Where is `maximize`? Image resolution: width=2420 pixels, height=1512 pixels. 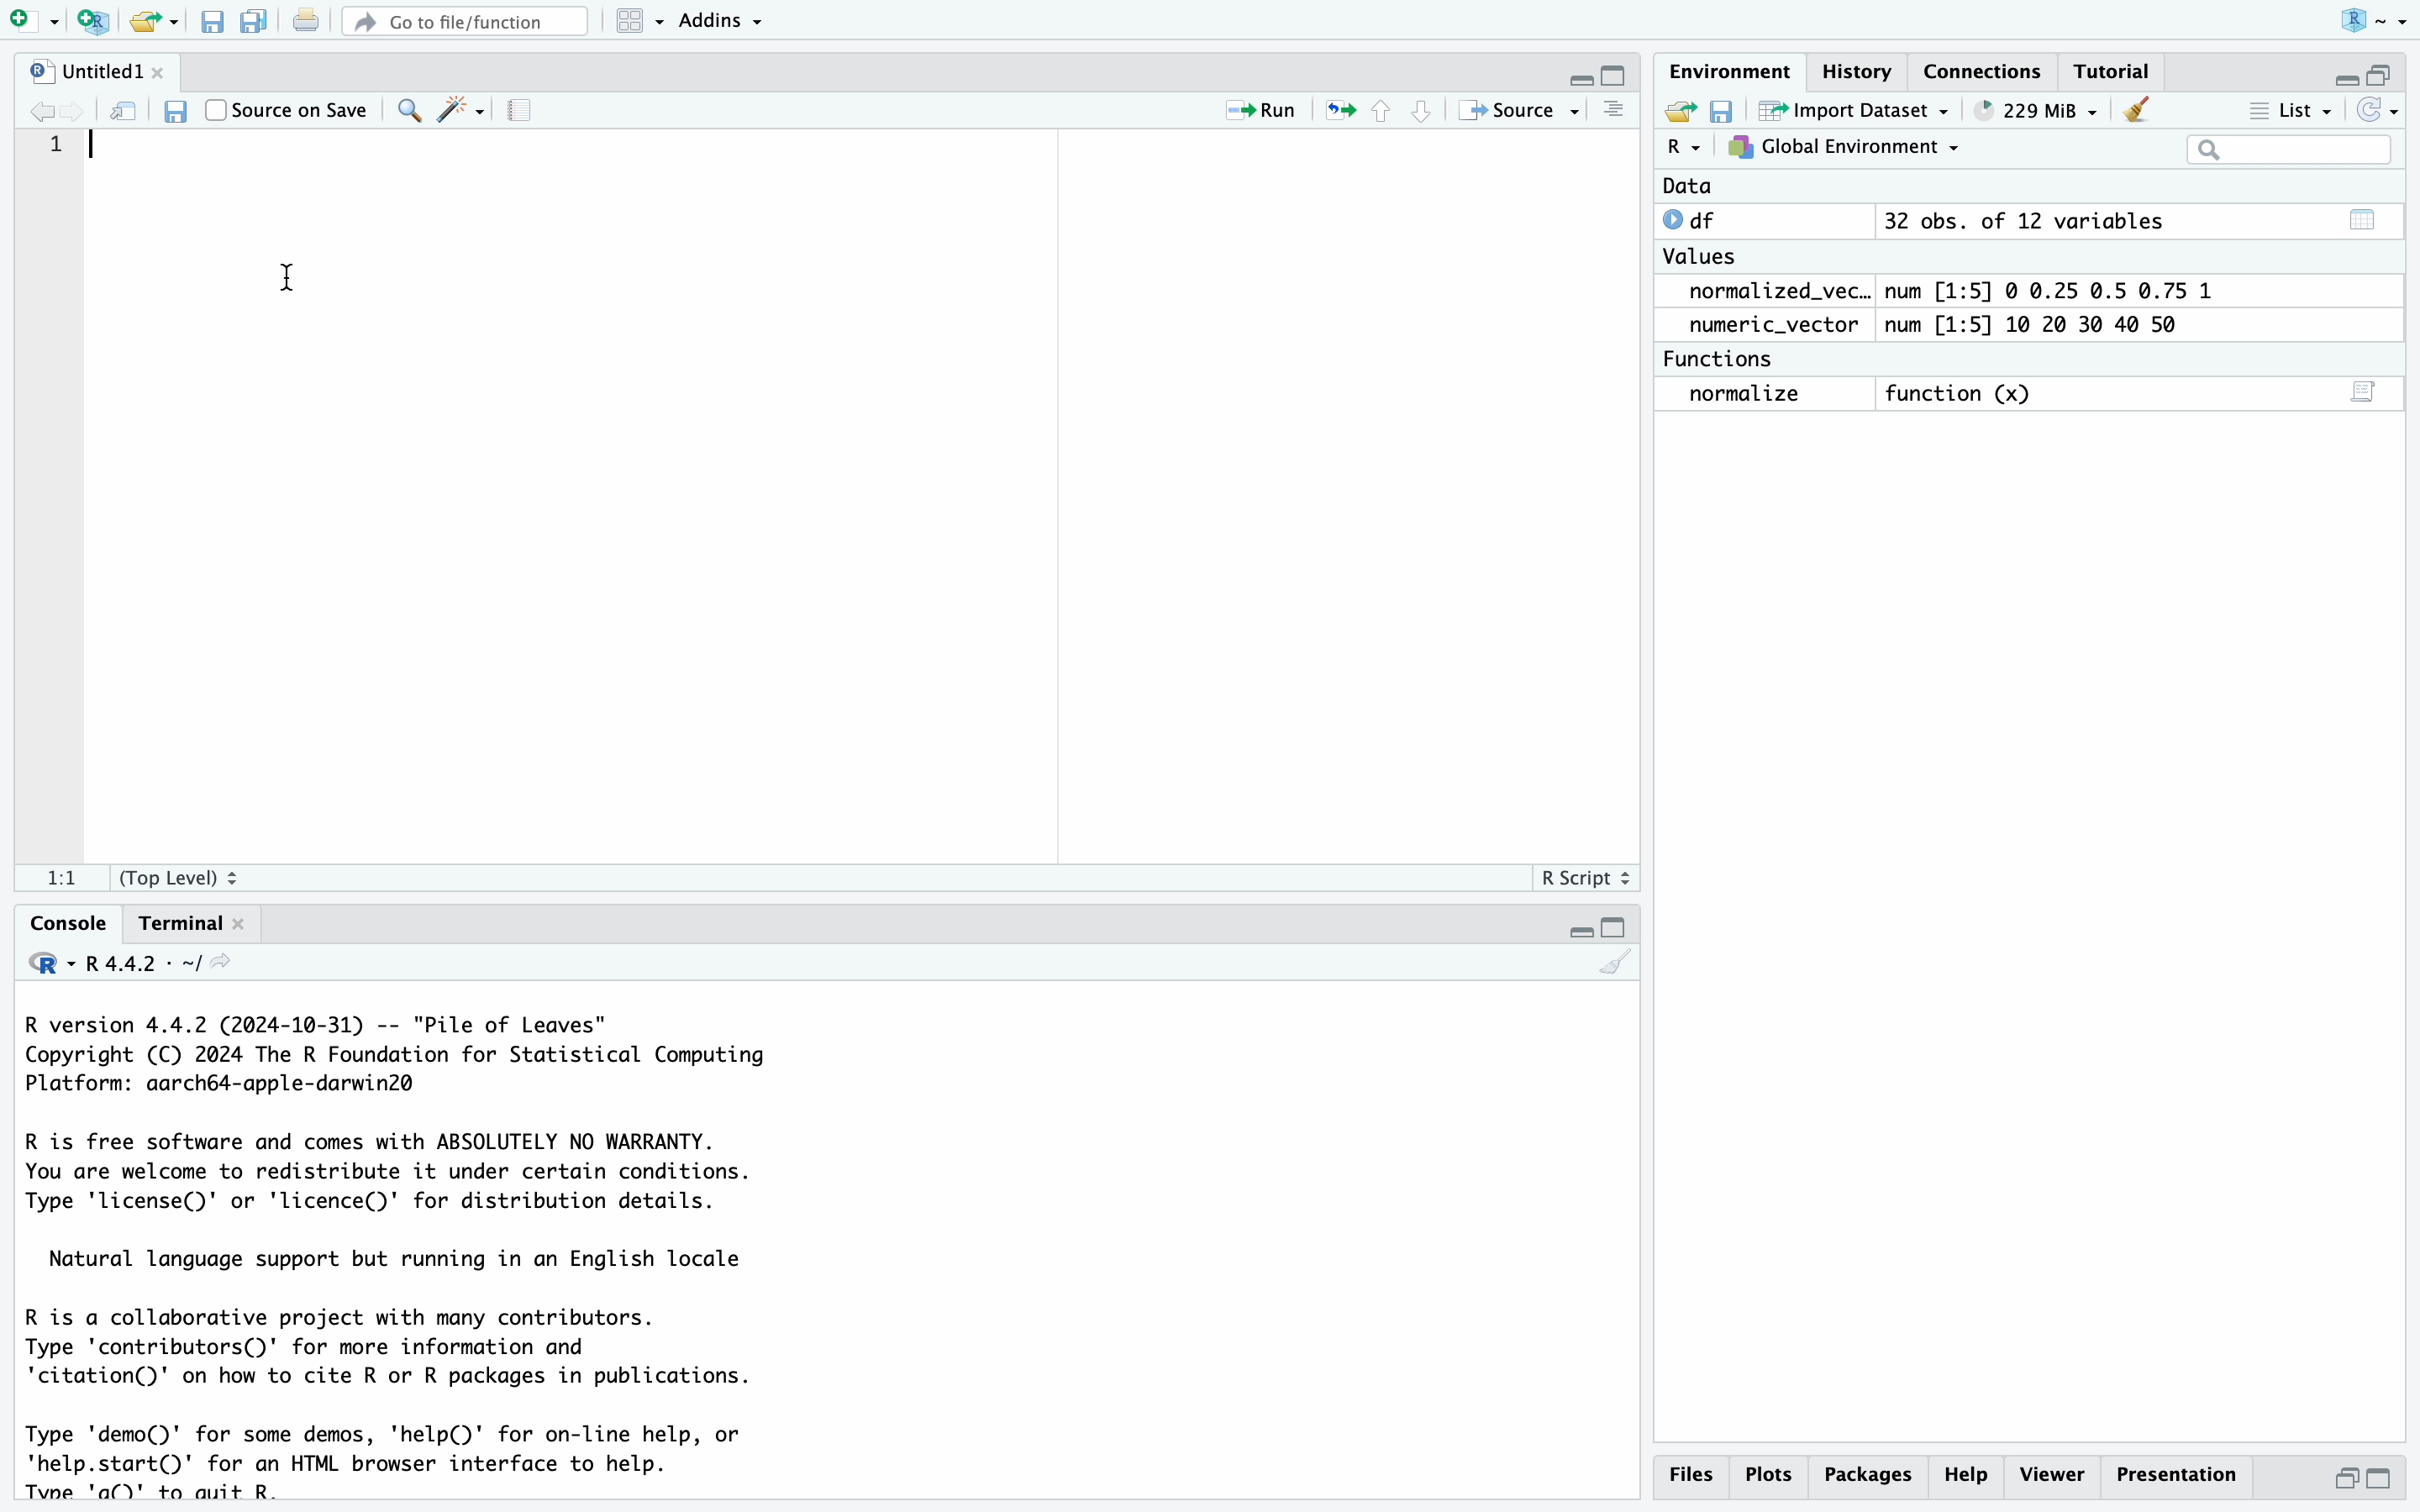
maximize is located at coordinates (2382, 1479).